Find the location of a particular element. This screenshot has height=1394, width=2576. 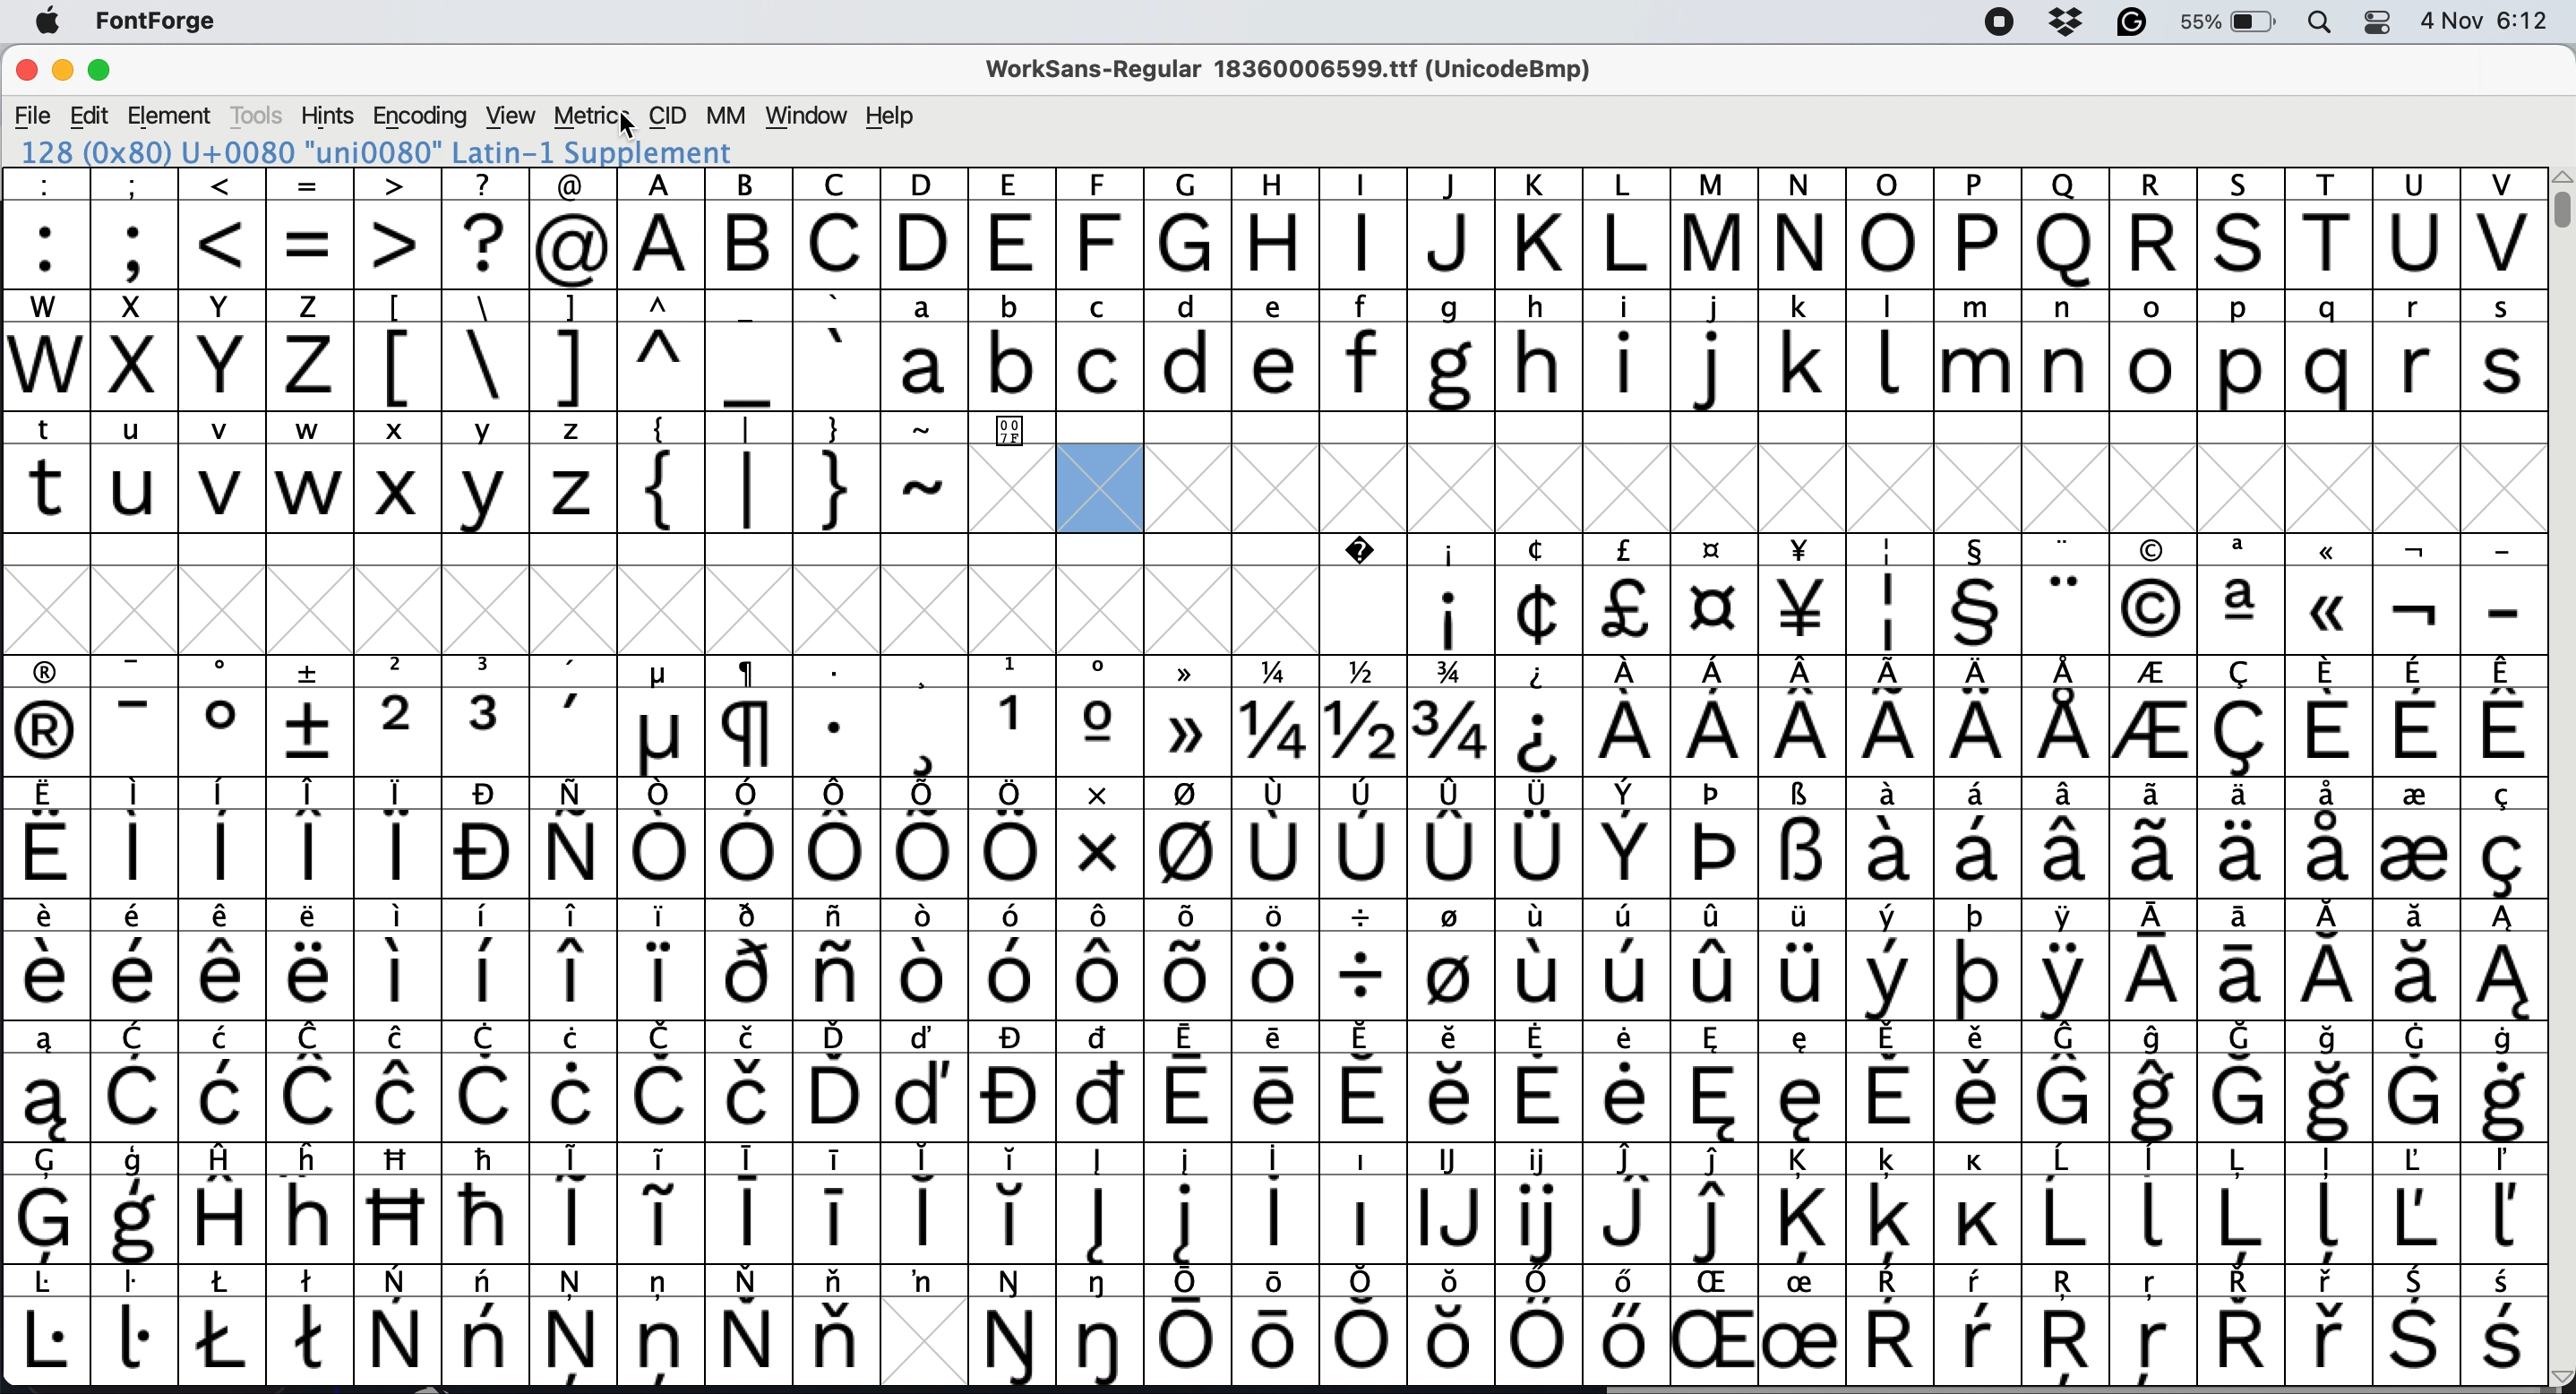

special characters is located at coordinates (1265, 793).